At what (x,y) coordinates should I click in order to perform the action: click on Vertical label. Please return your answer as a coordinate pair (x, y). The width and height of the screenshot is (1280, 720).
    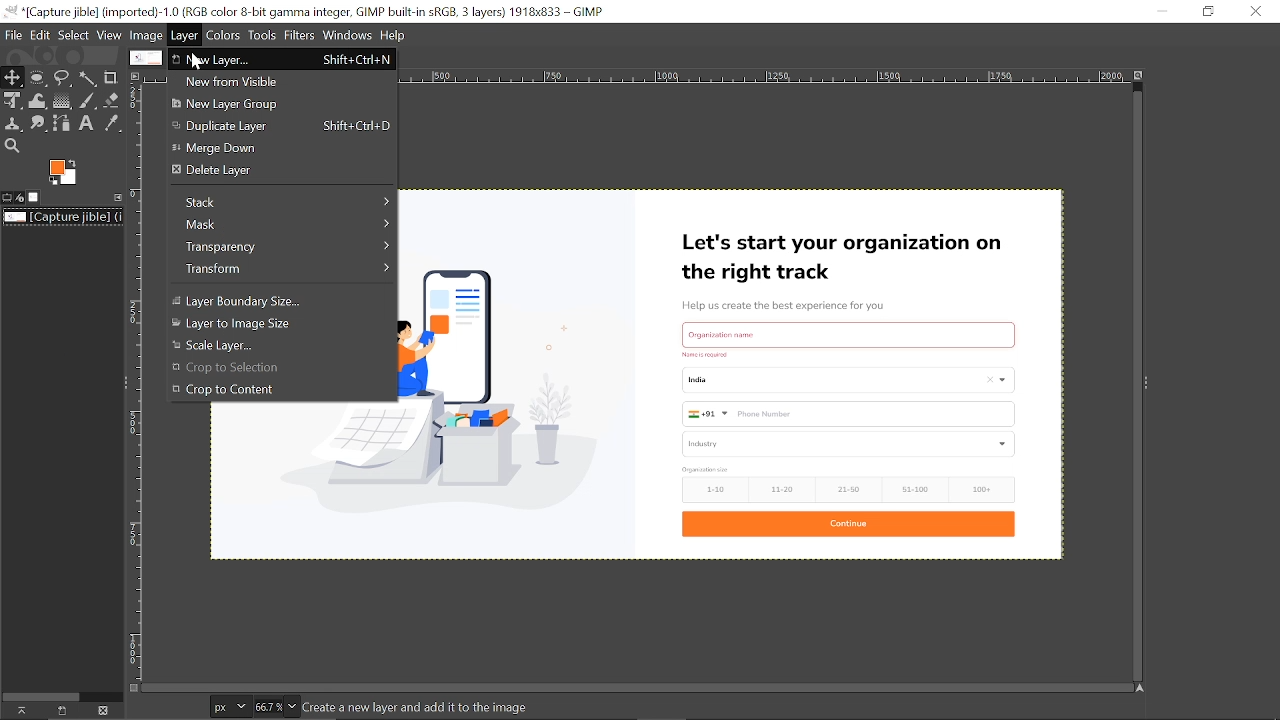
    Looking at the image, I should click on (136, 384).